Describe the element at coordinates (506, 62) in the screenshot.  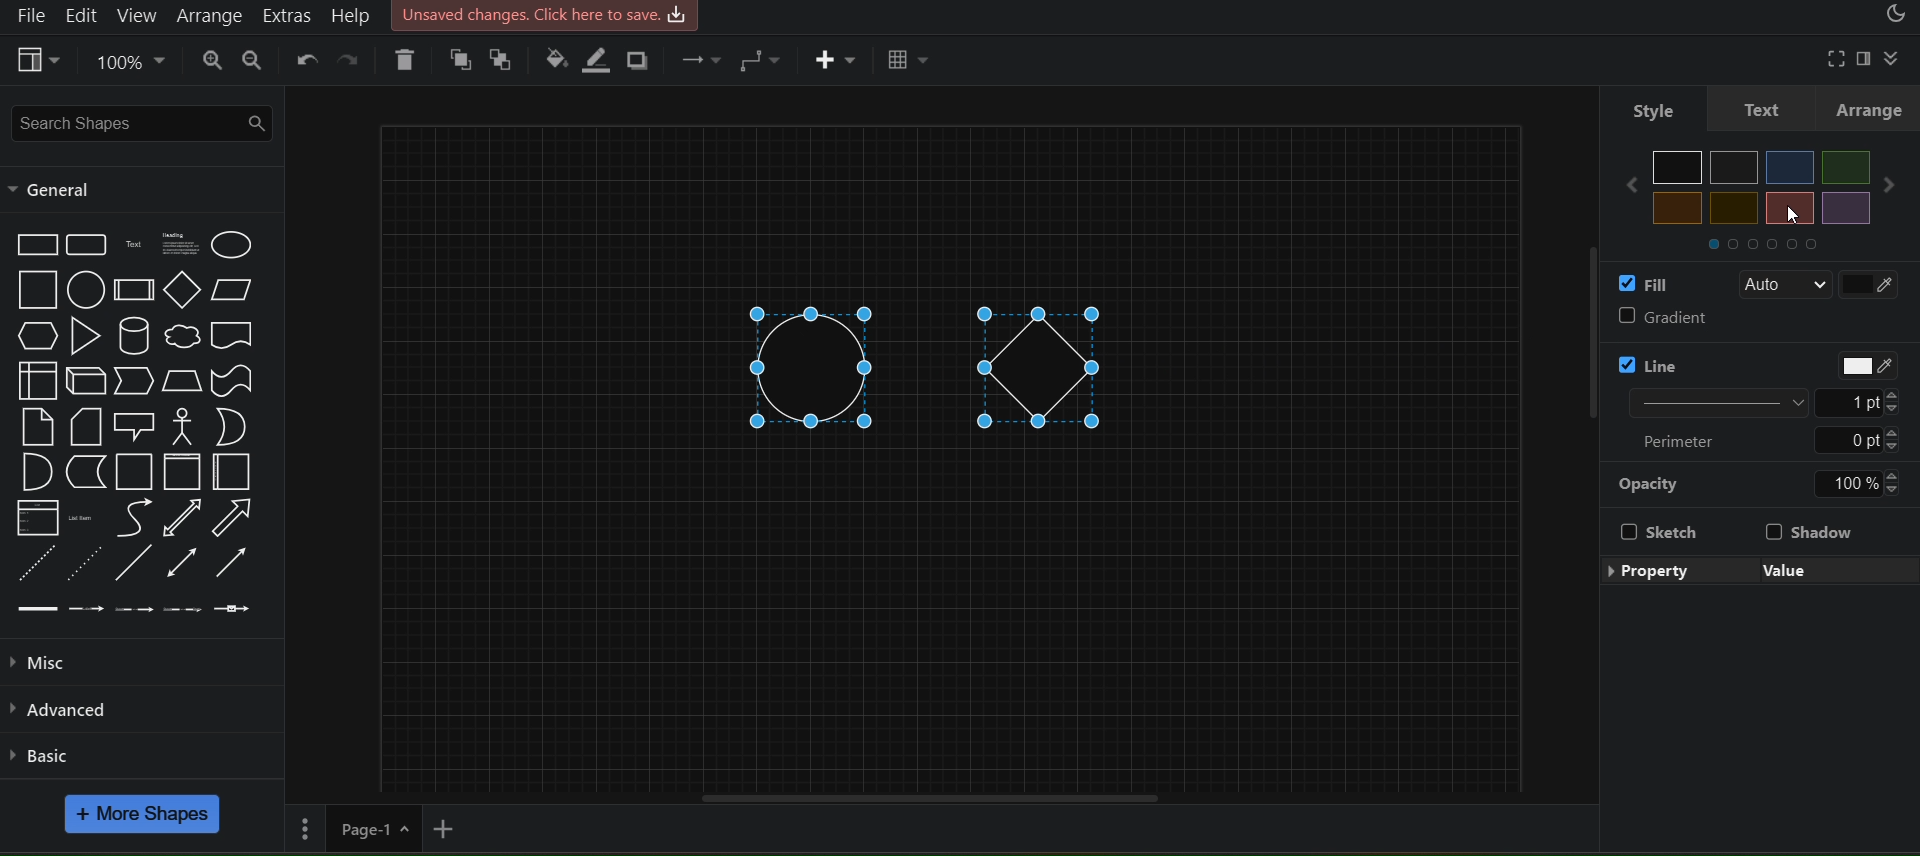
I see `to back` at that location.